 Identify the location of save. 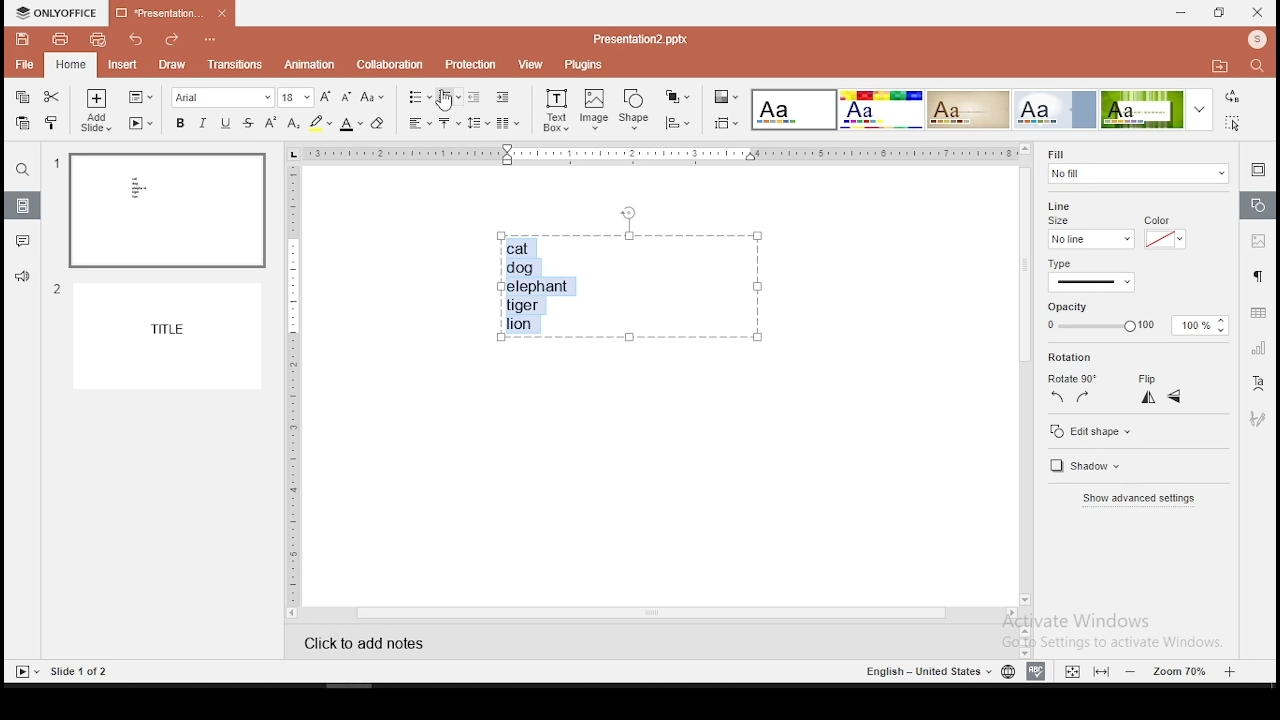
(23, 40).